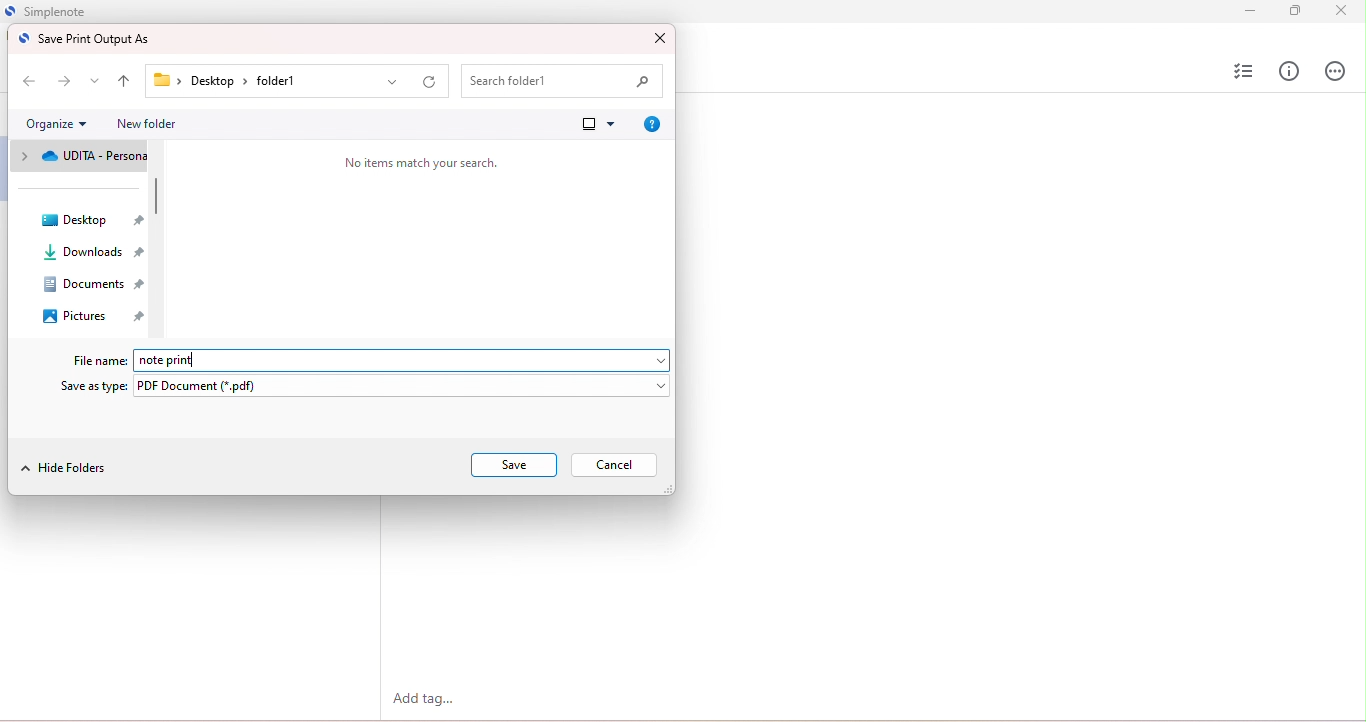 Image resolution: width=1366 pixels, height=722 pixels. Describe the element at coordinates (87, 223) in the screenshot. I see `desktop` at that location.